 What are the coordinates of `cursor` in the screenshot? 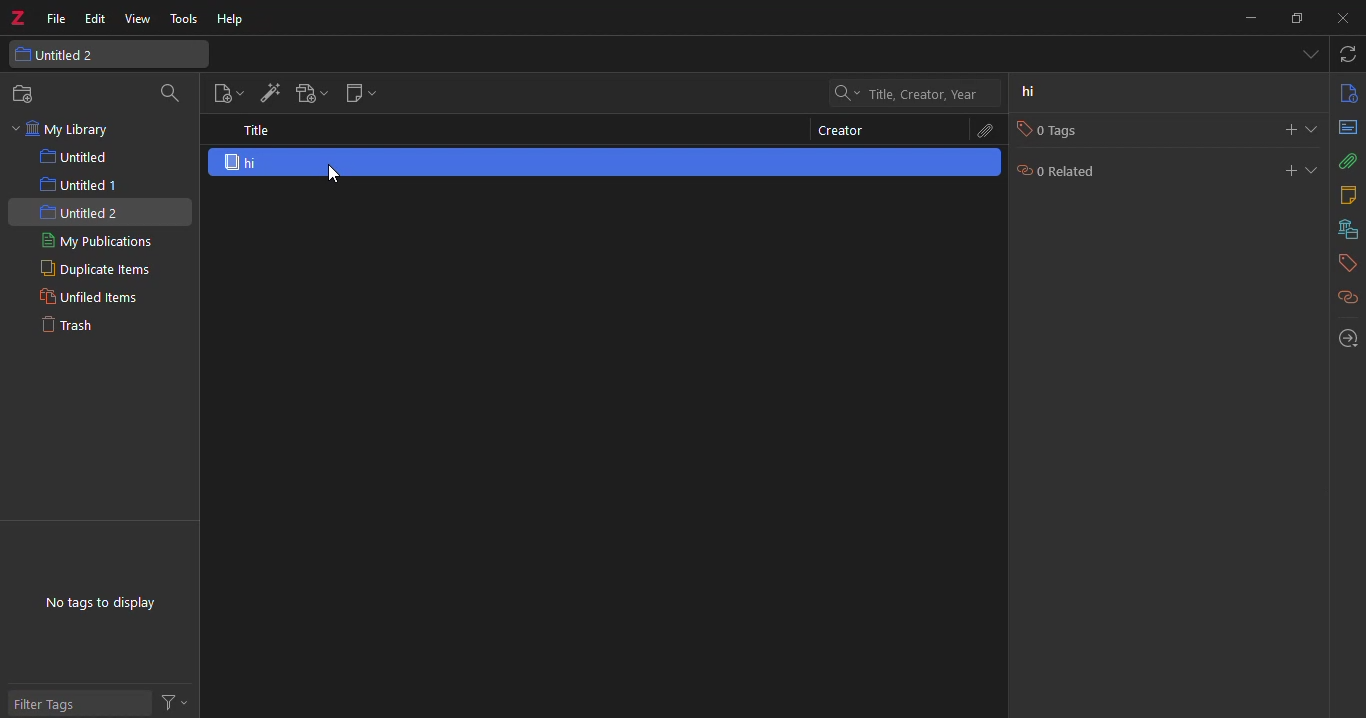 It's located at (337, 176).